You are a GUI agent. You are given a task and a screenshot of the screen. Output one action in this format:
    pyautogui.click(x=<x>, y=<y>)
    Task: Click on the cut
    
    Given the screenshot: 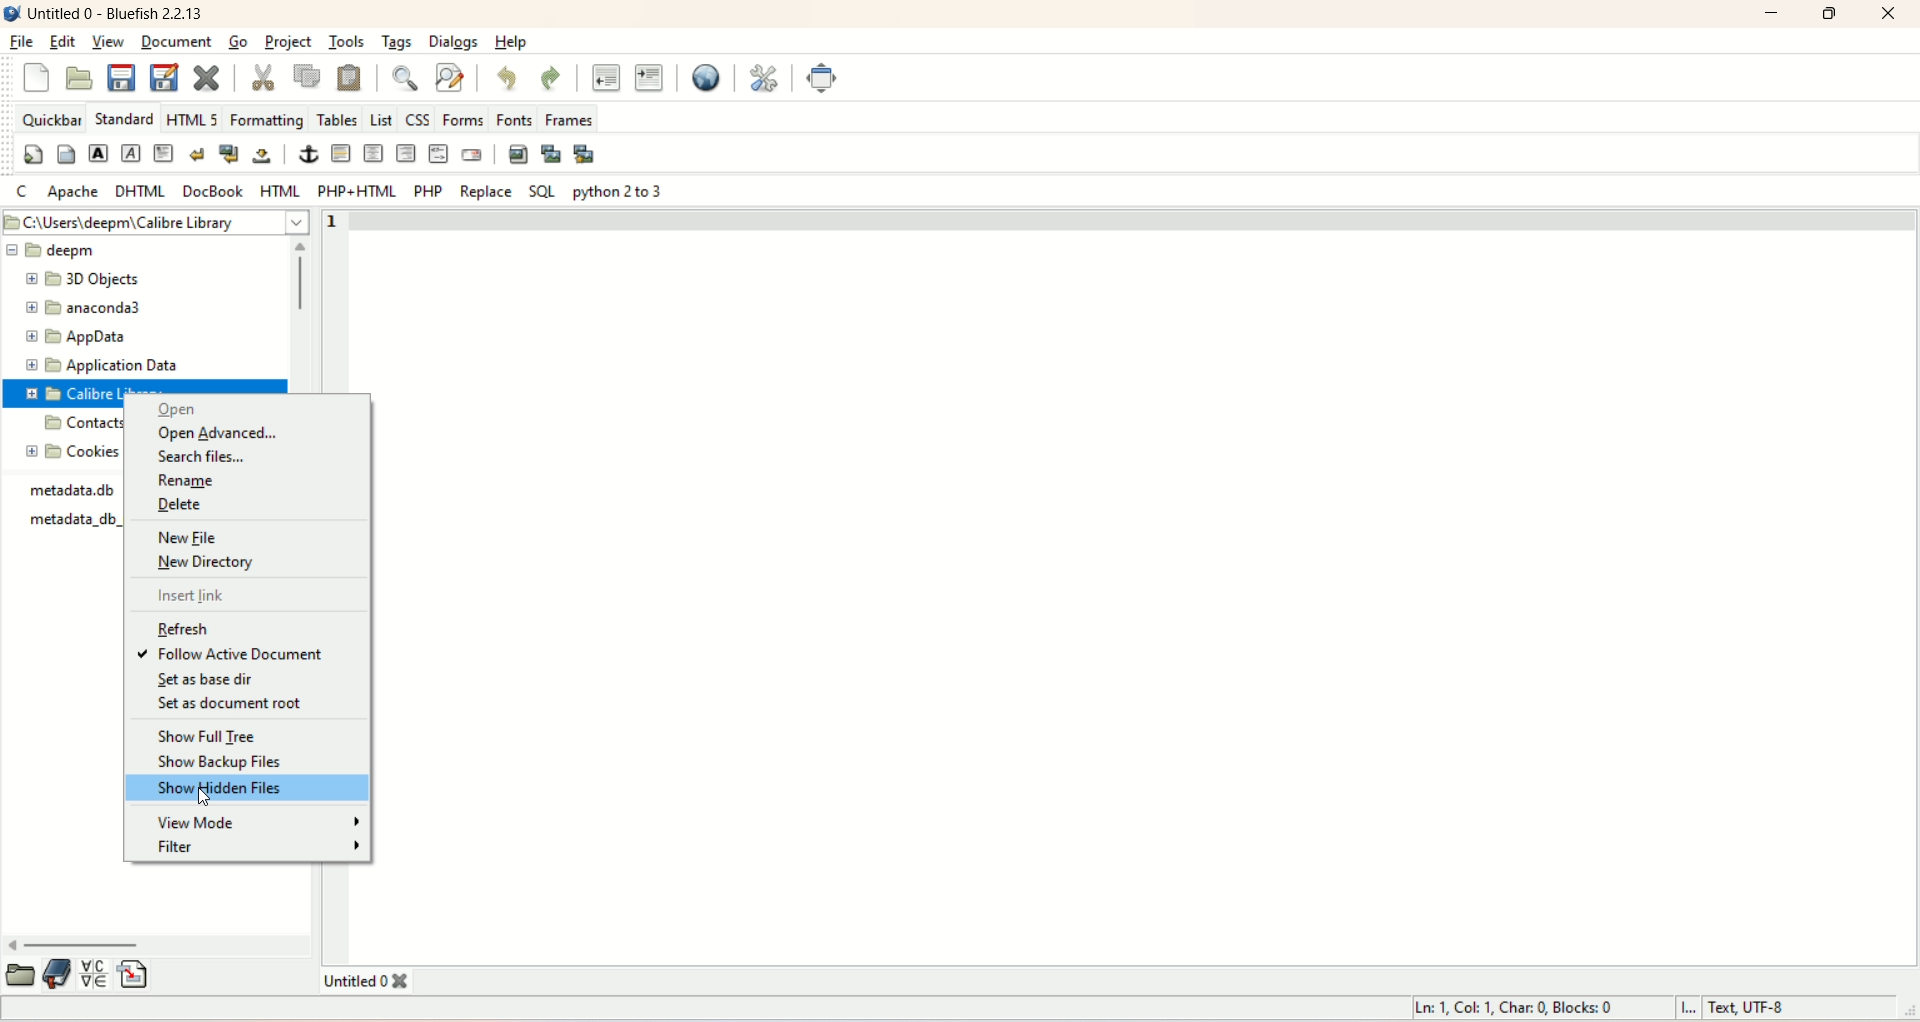 What is the action you would take?
    pyautogui.click(x=263, y=75)
    